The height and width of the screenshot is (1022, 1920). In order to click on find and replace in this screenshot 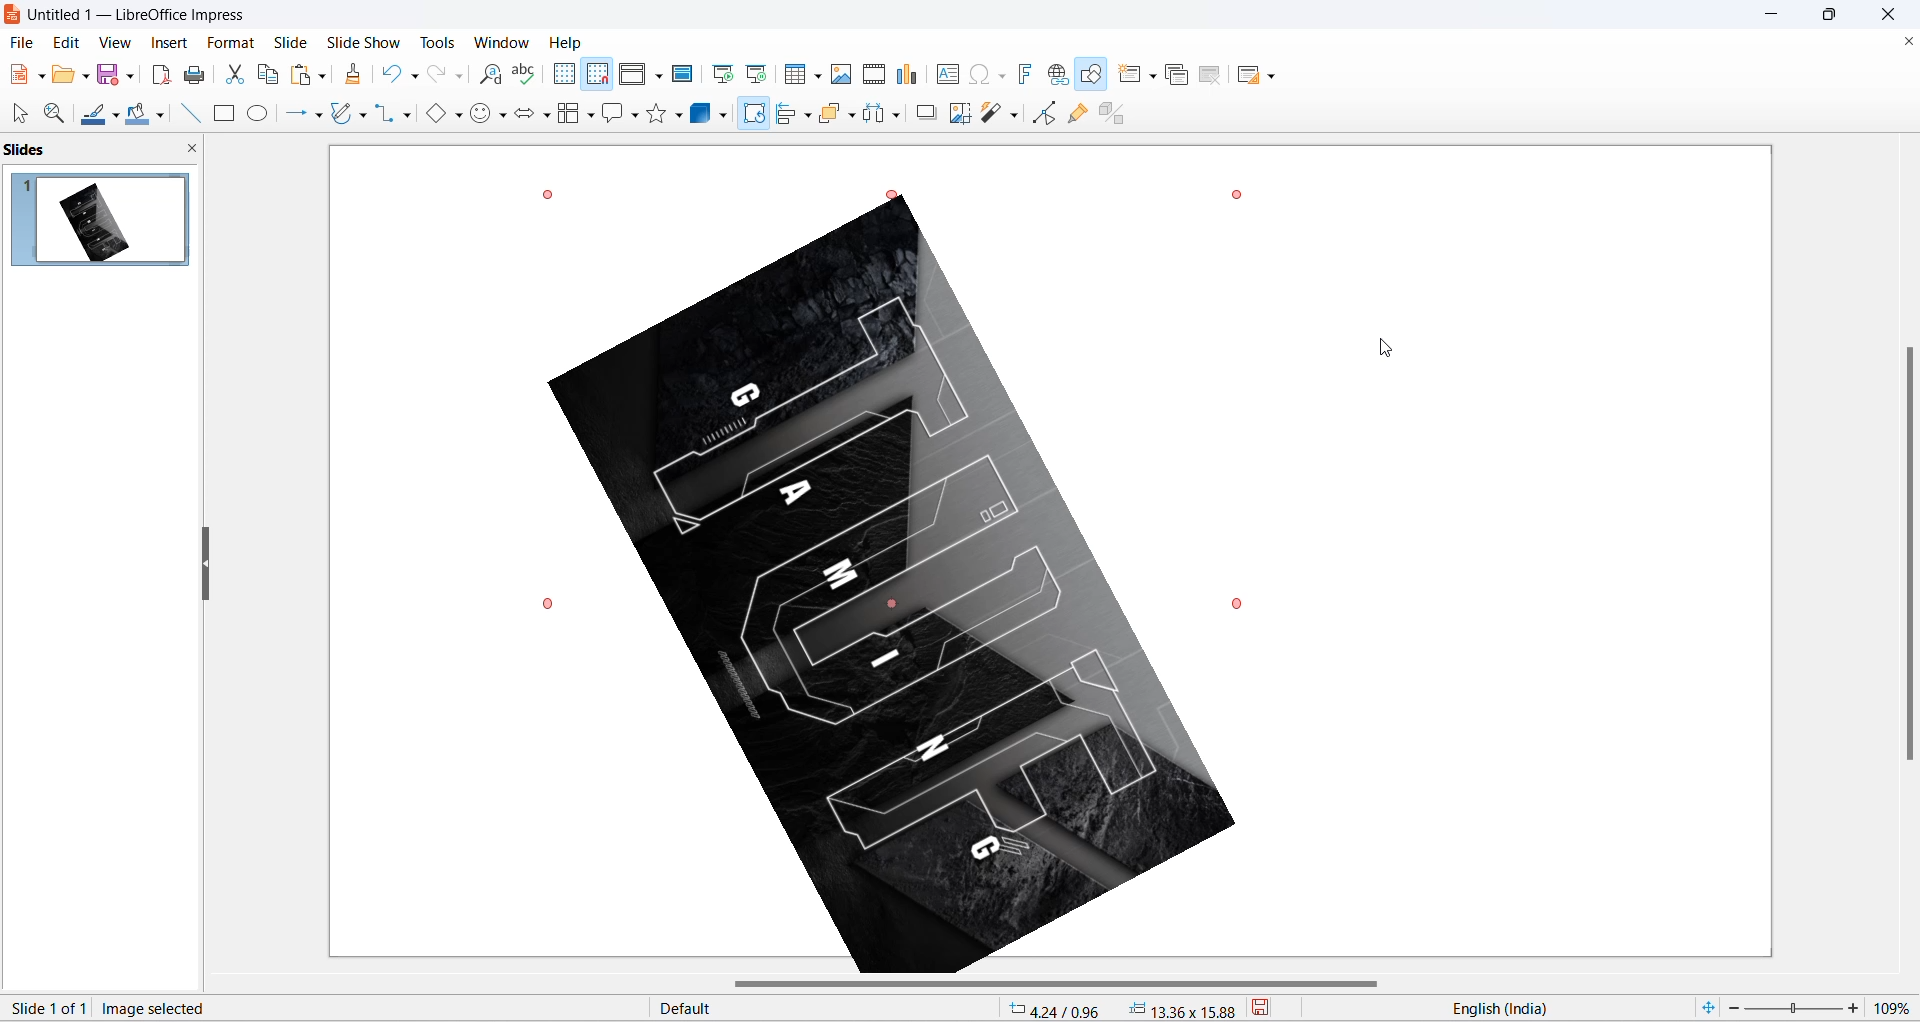, I will do `click(494, 75)`.